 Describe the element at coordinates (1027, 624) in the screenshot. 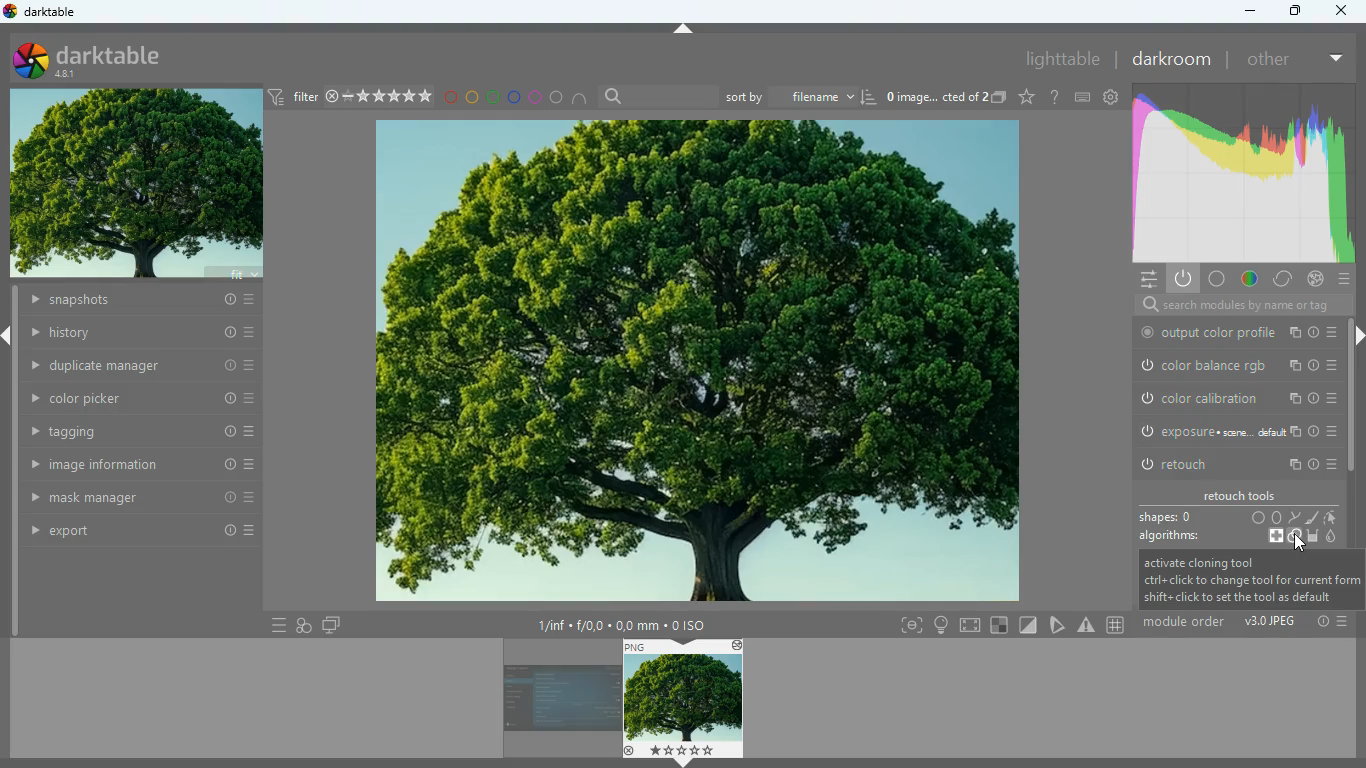

I see `diagonal` at that location.